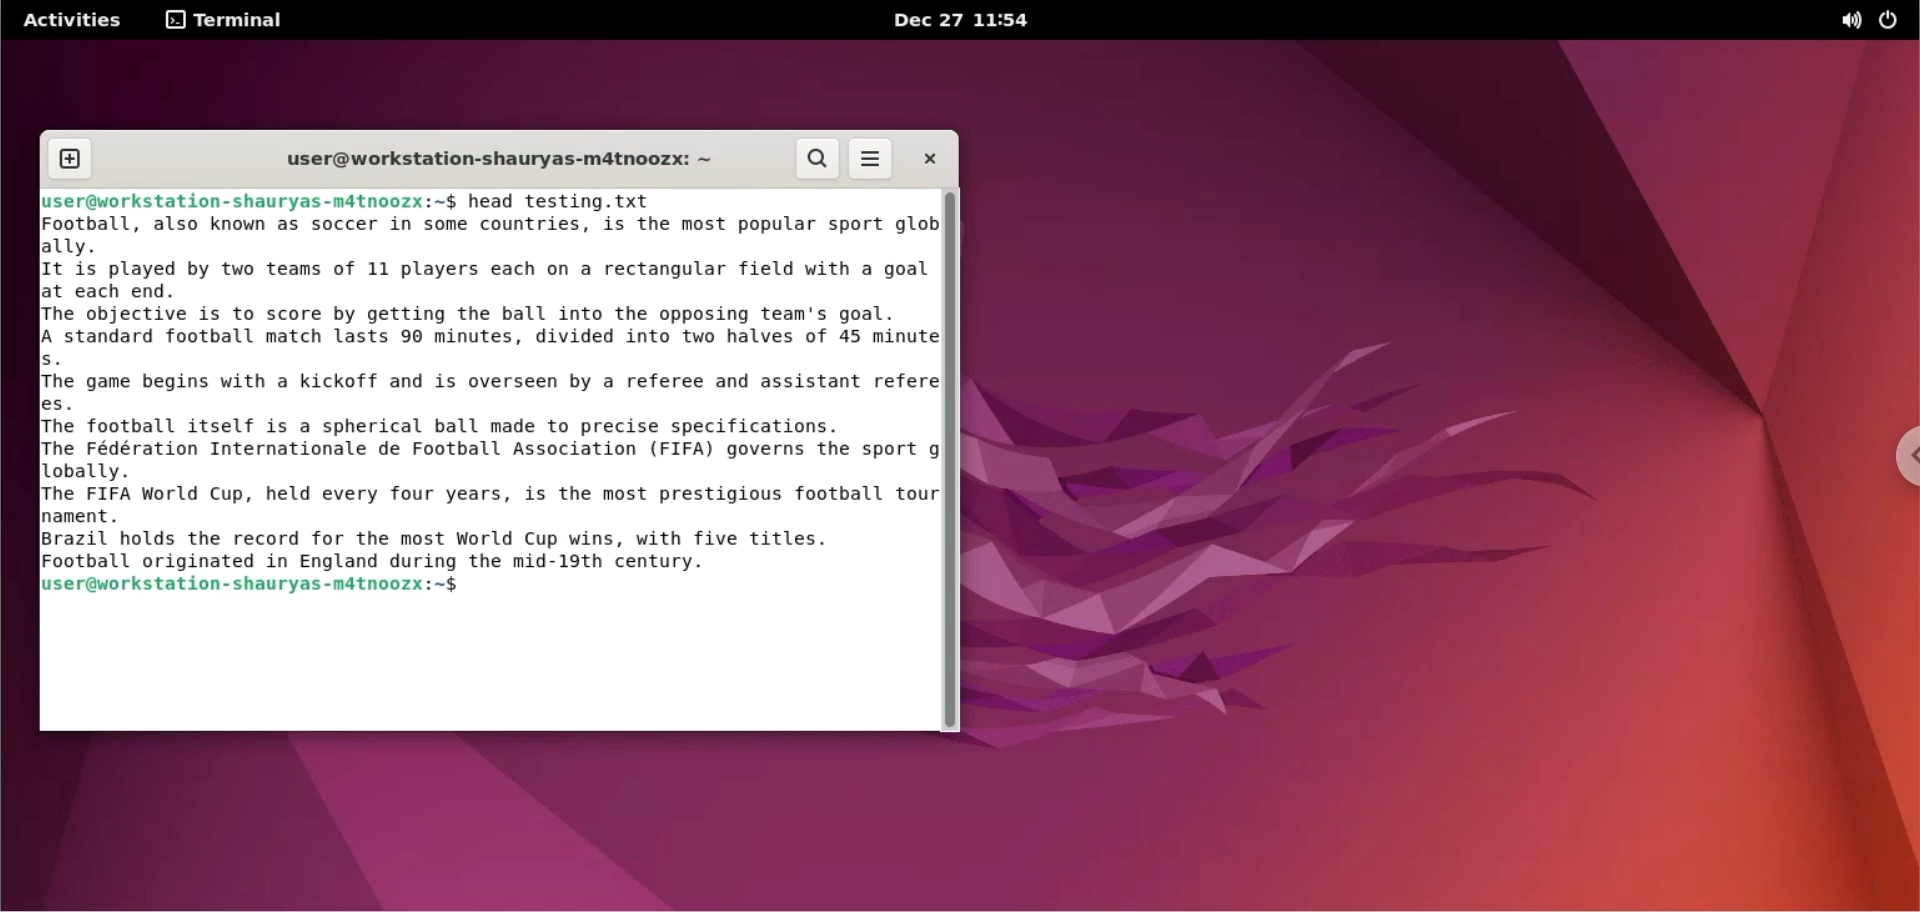 This screenshot has width=1920, height=912. I want to click on terminal title: user@workstation-shauryas-m4tnoozx:~$ , so click(490, 158).